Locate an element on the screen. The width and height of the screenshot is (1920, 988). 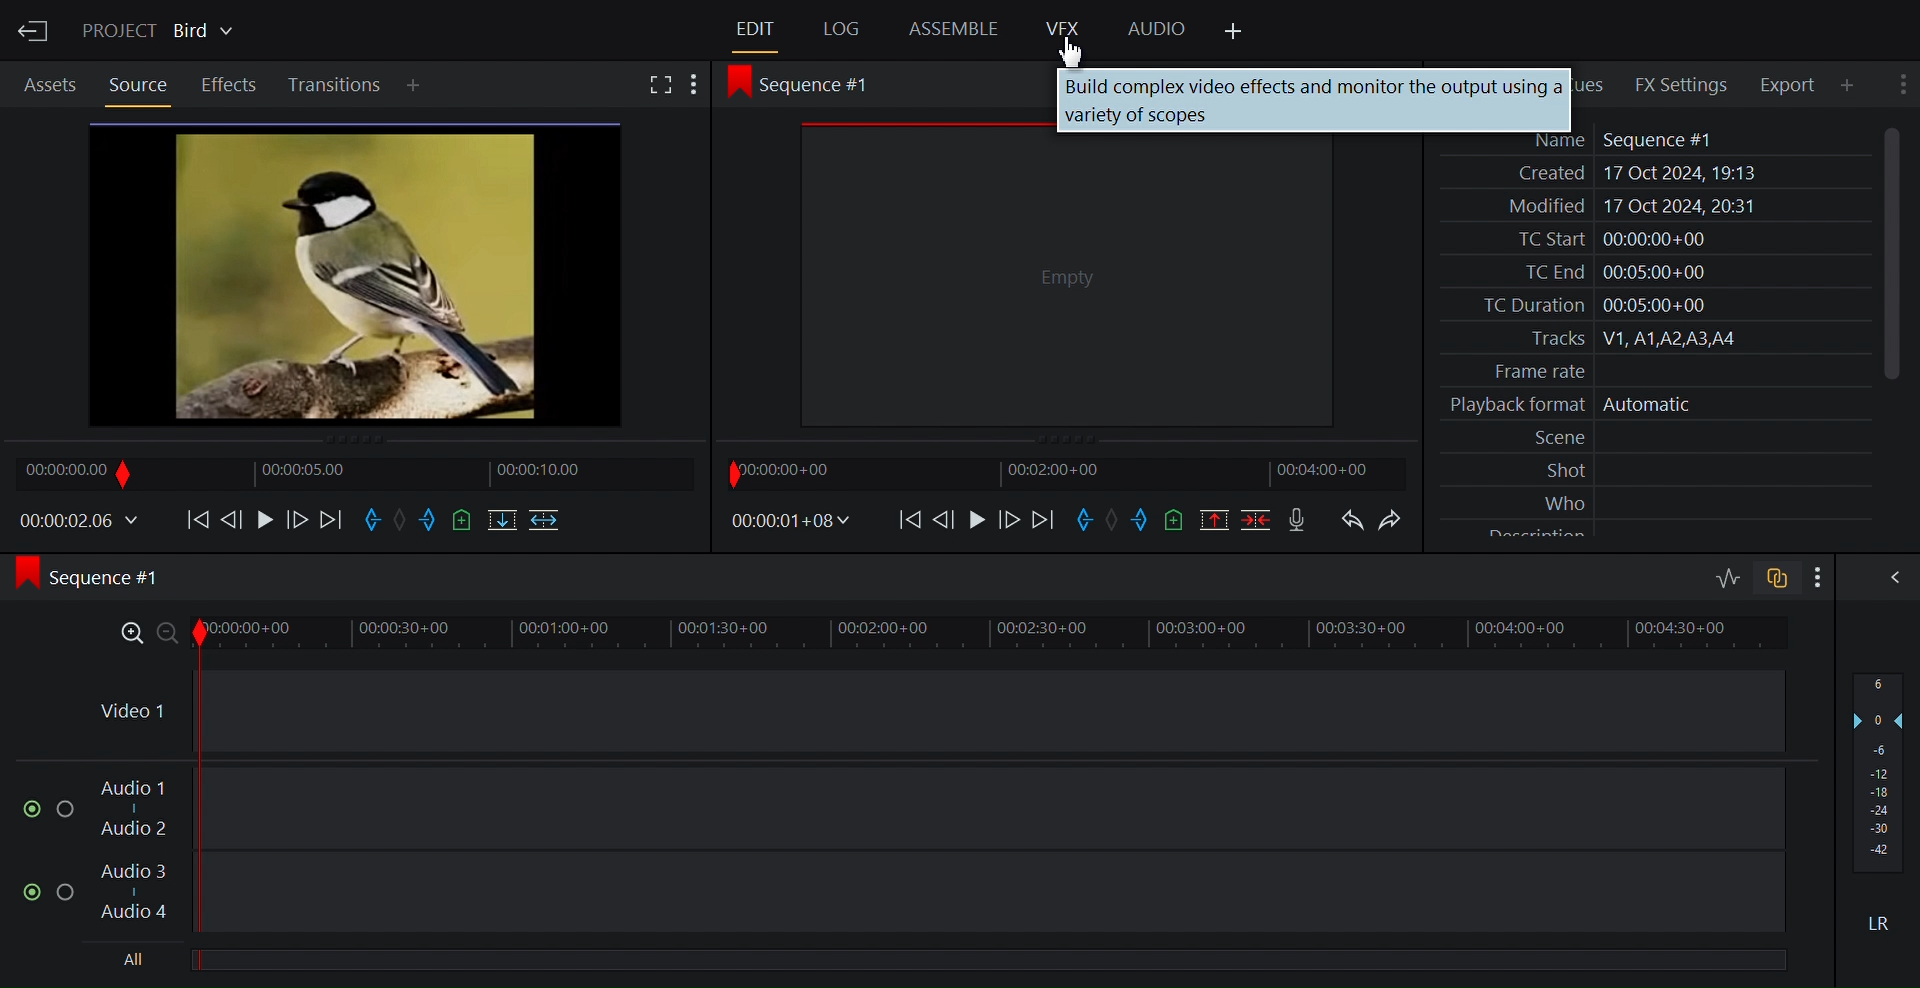
Log is located at coordinates (838, 30).